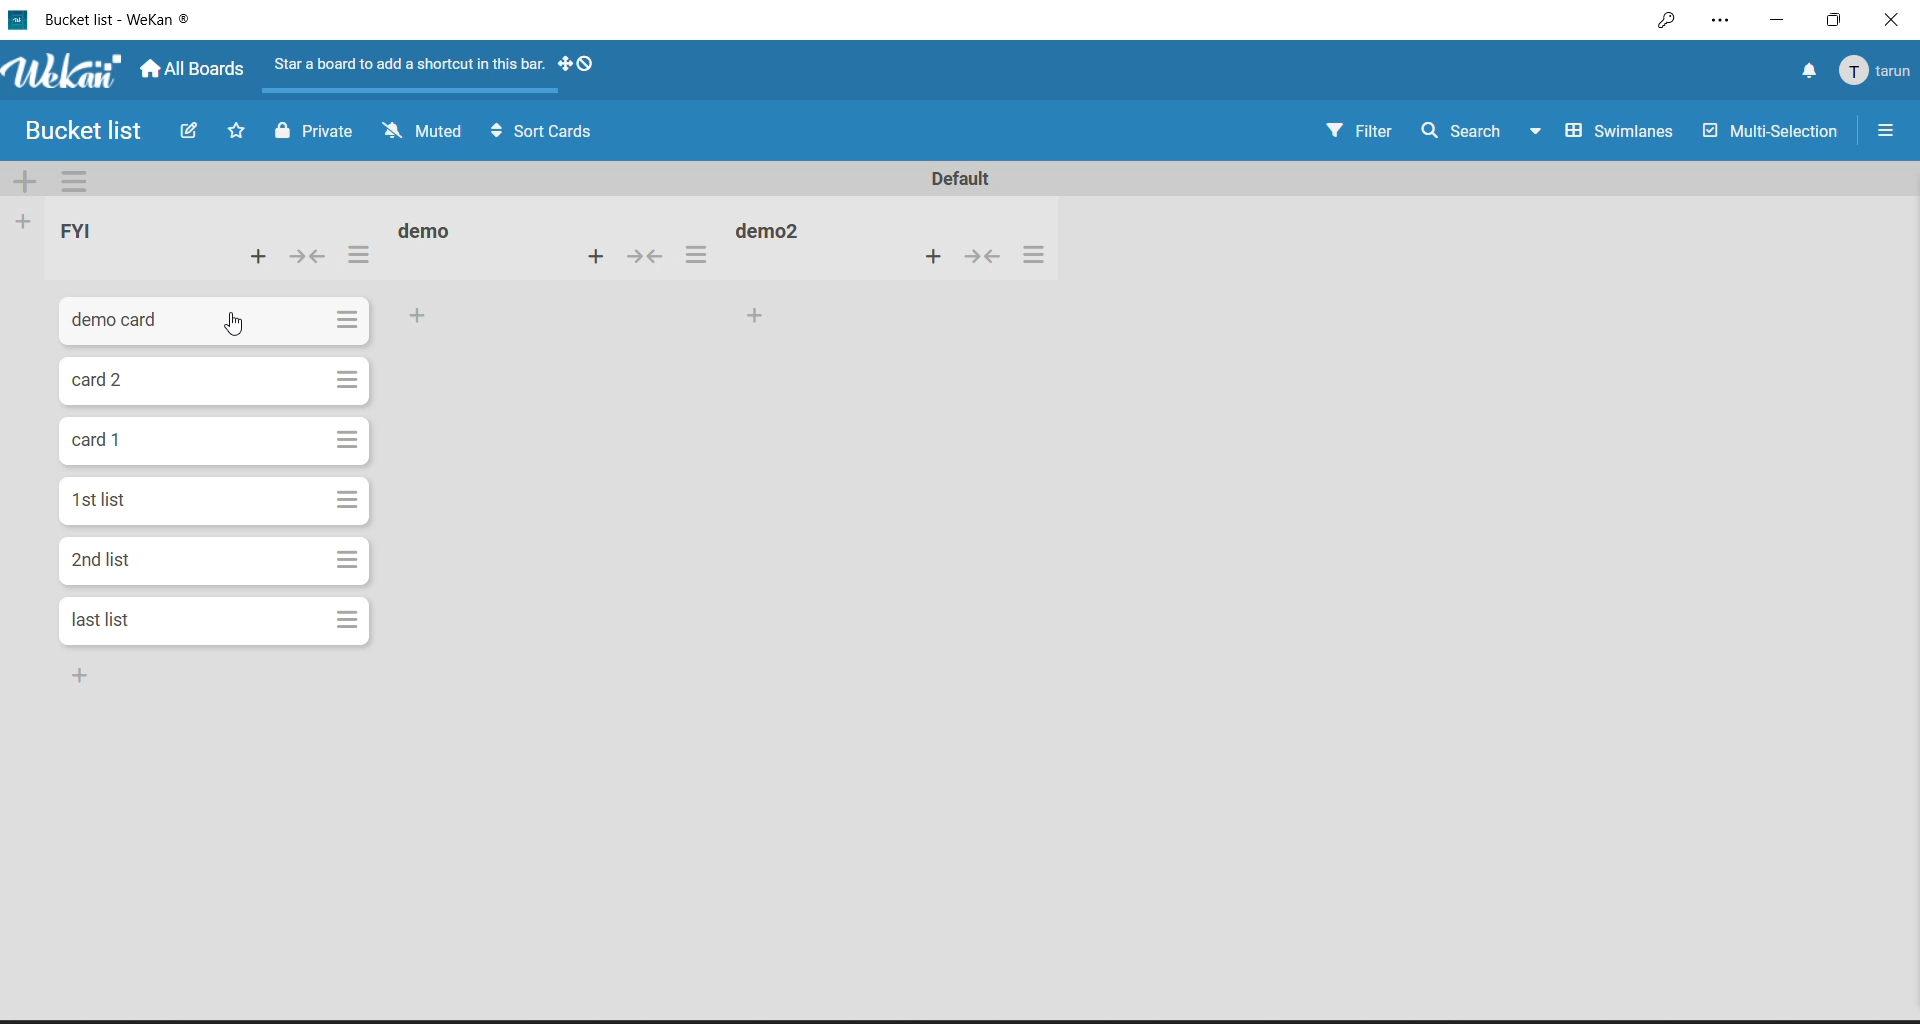 This screenshot has height=1024, width=1920. Describe the element at coordinates (1770, 131) in the screenshot. I see `multi selection` at that location.